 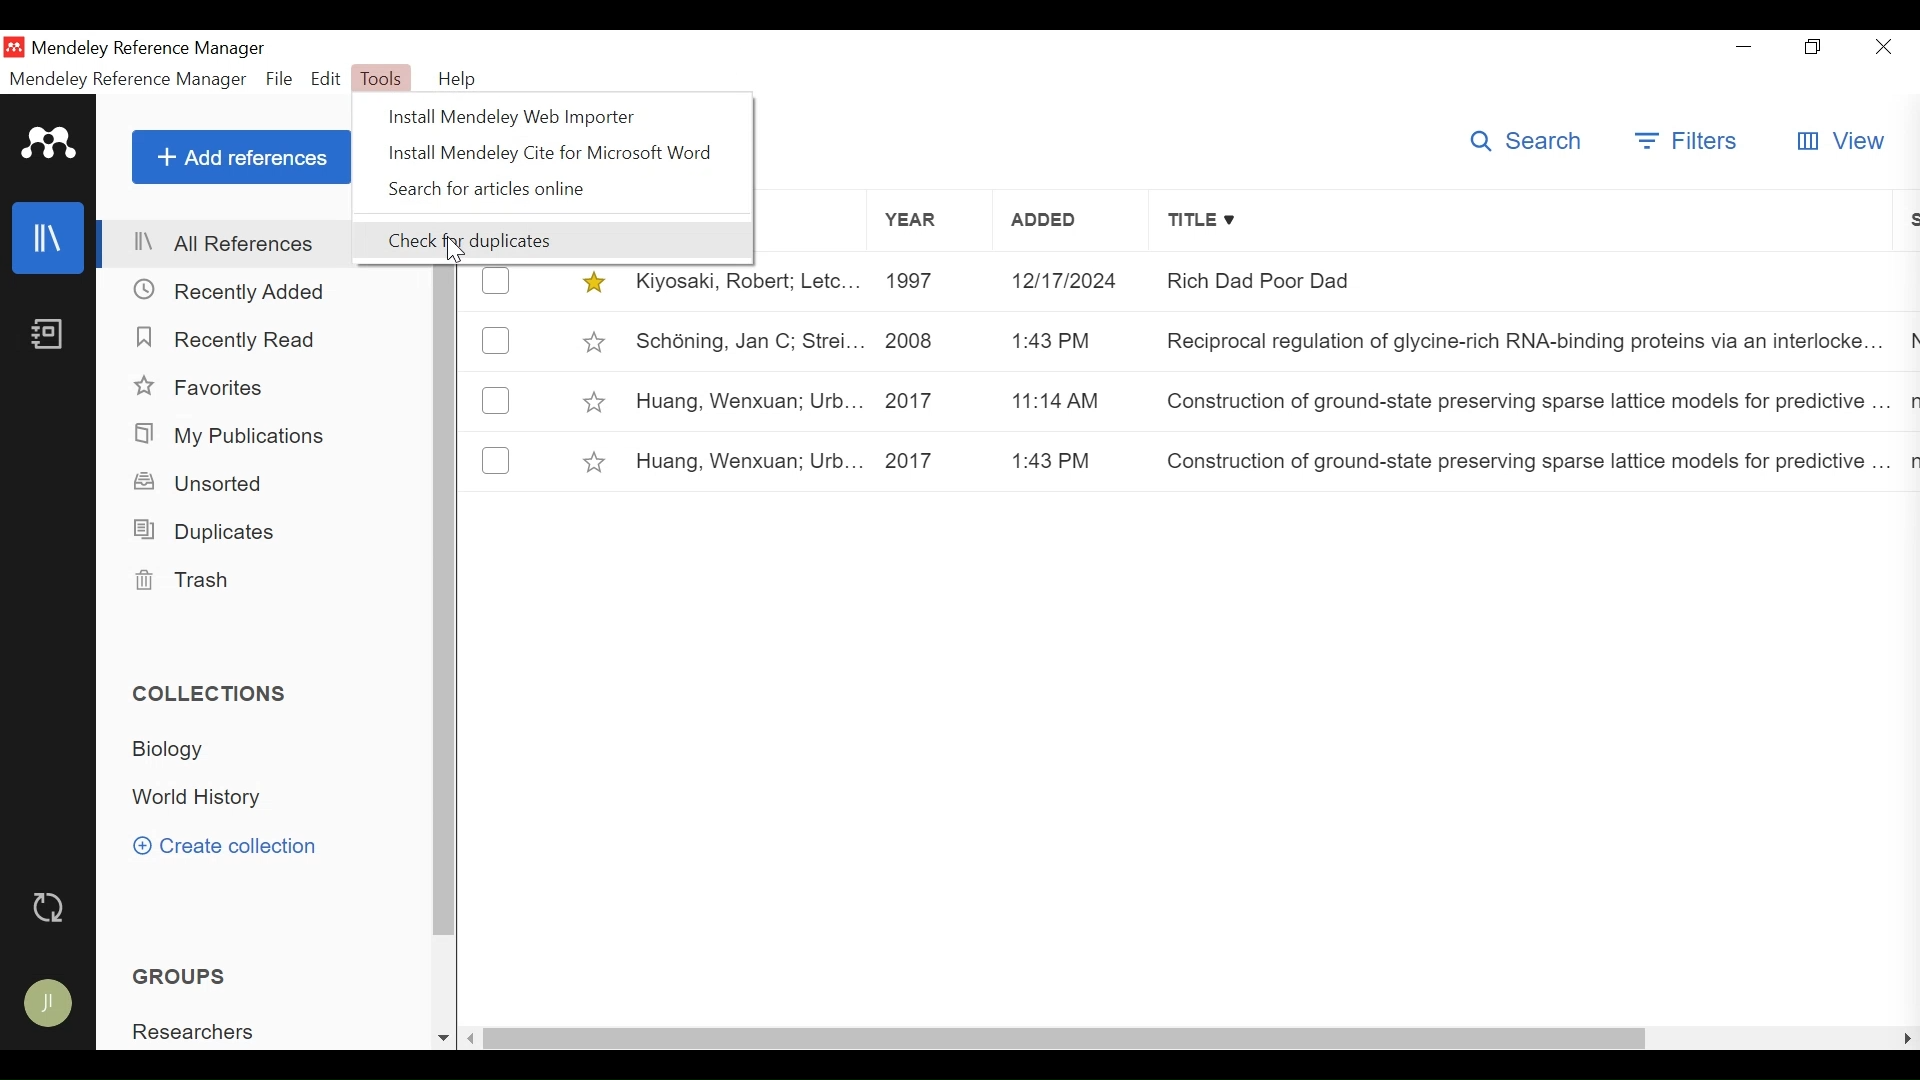 What do you see at coordinates (199, 483) in the screenshot?
I see `Unsorted` at bounding box center [199, 483].